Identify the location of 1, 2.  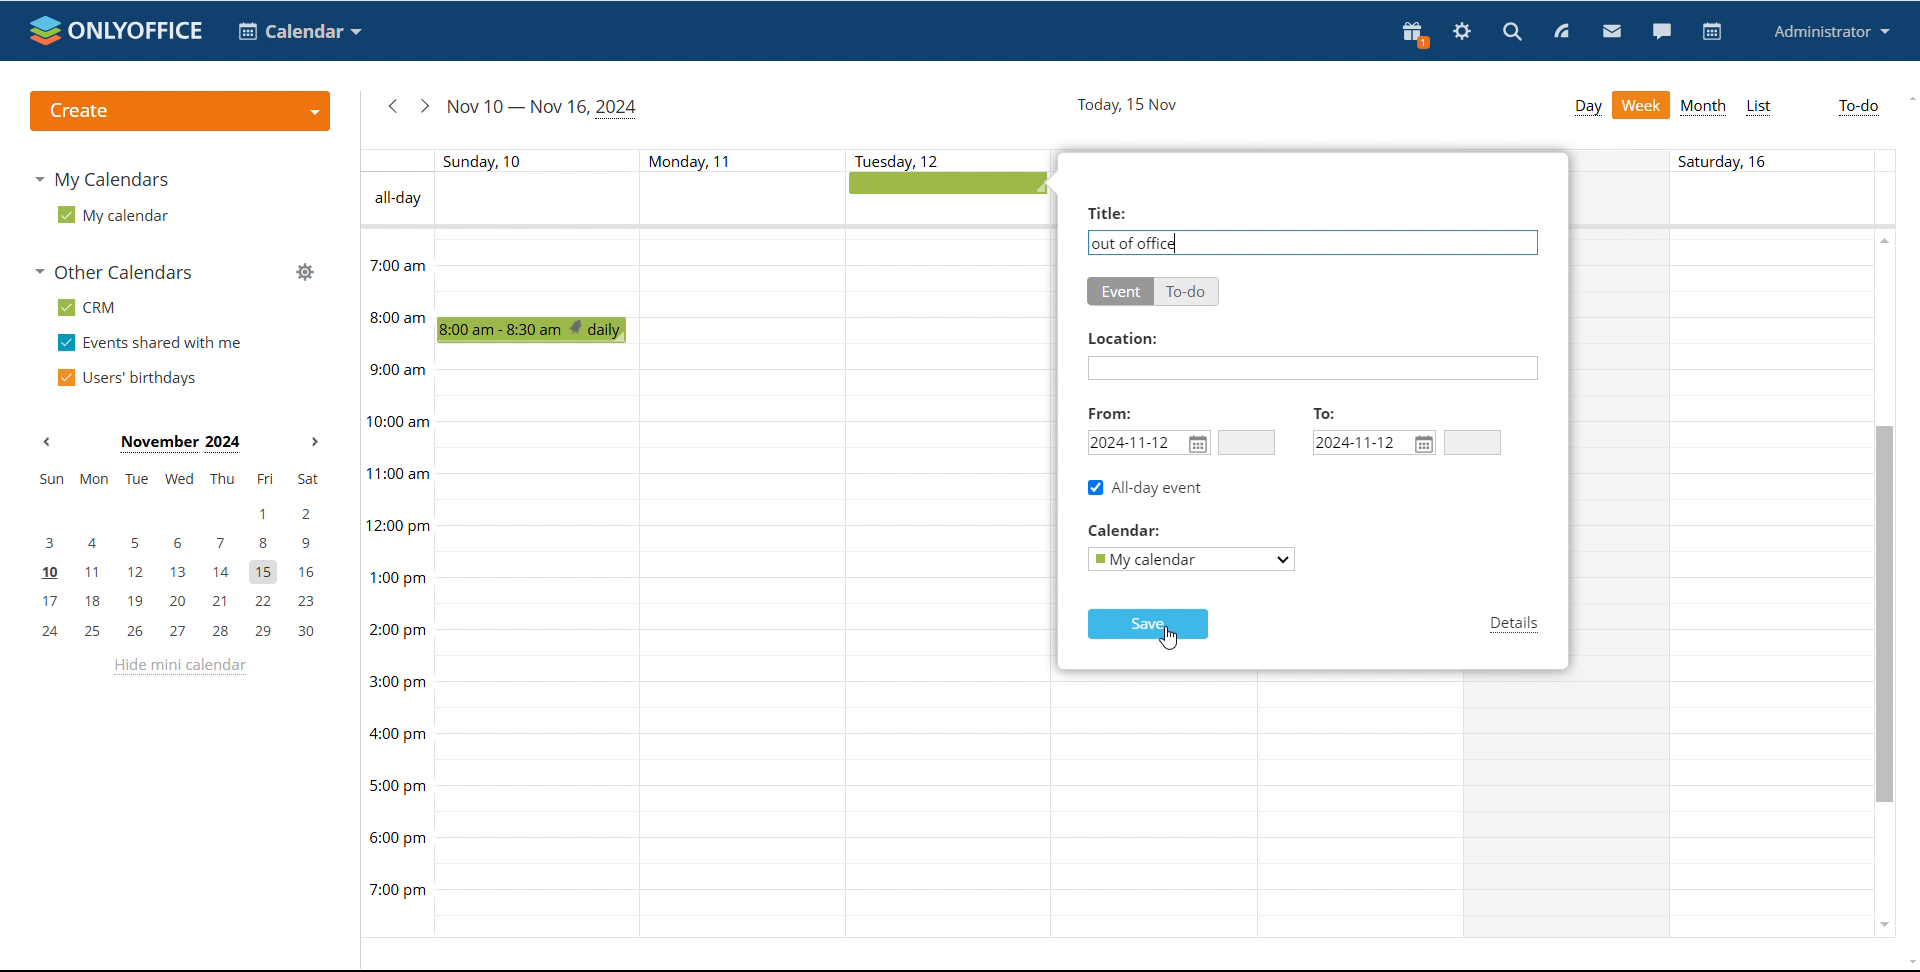
(179, 509).